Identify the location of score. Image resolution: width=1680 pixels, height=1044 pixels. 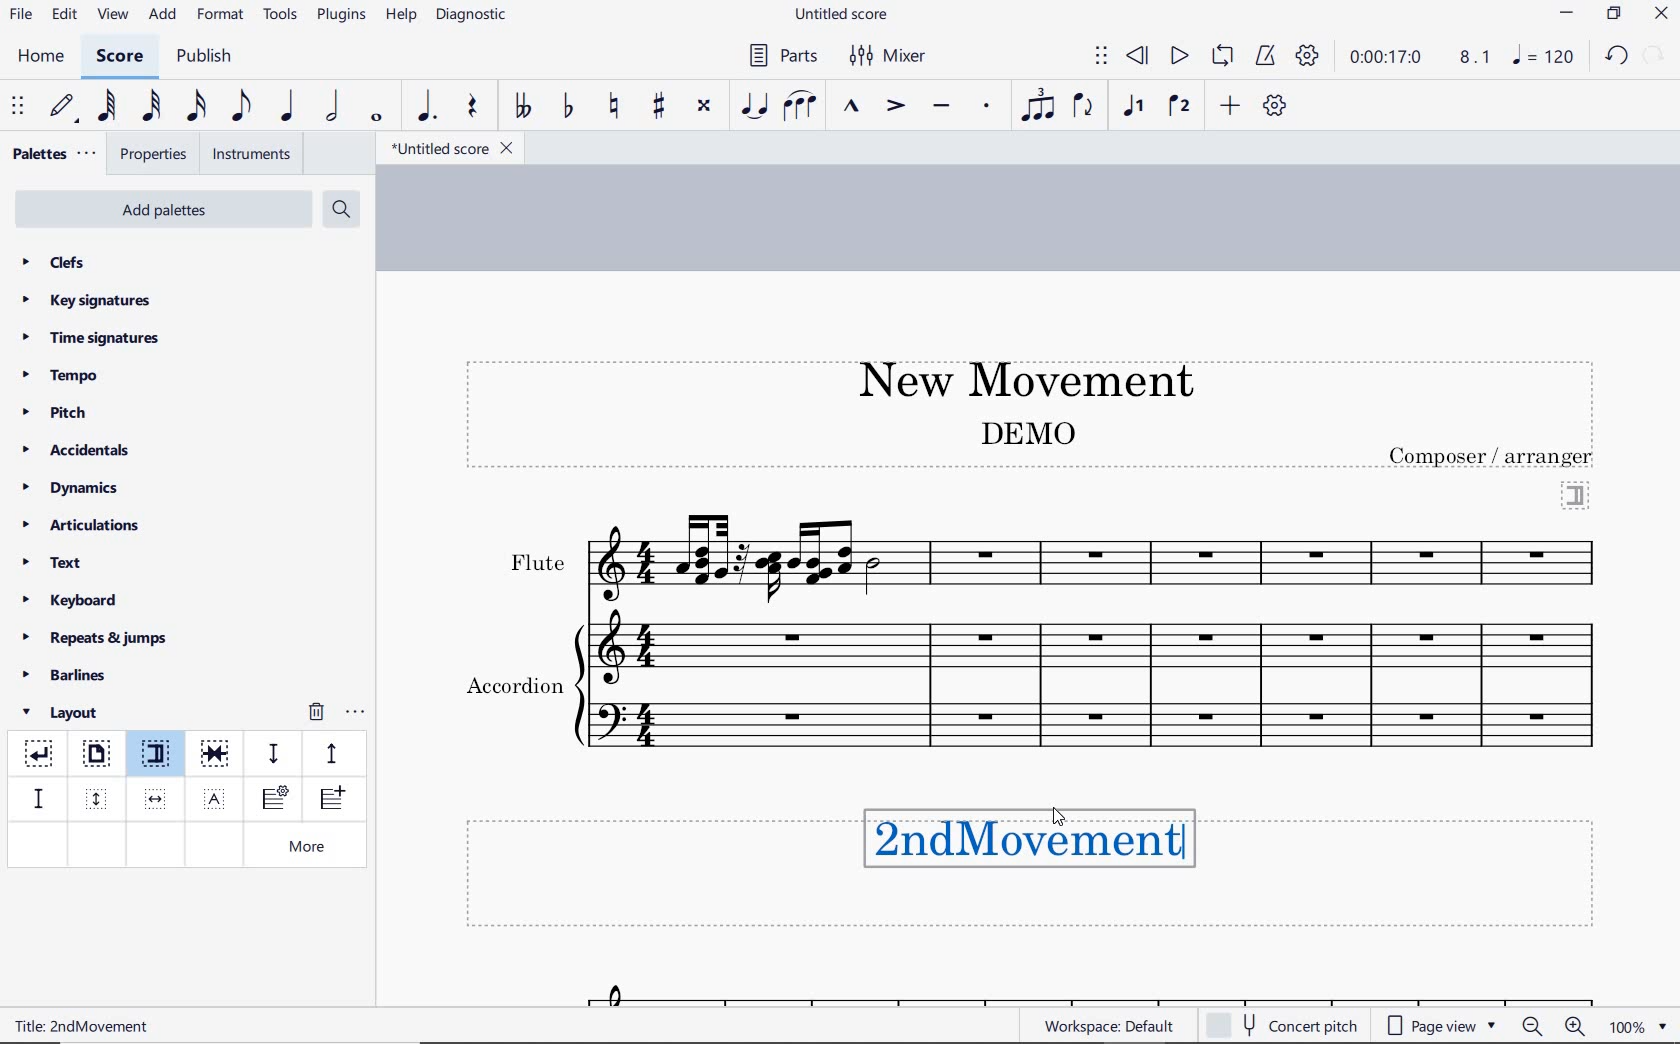
(120, 59).